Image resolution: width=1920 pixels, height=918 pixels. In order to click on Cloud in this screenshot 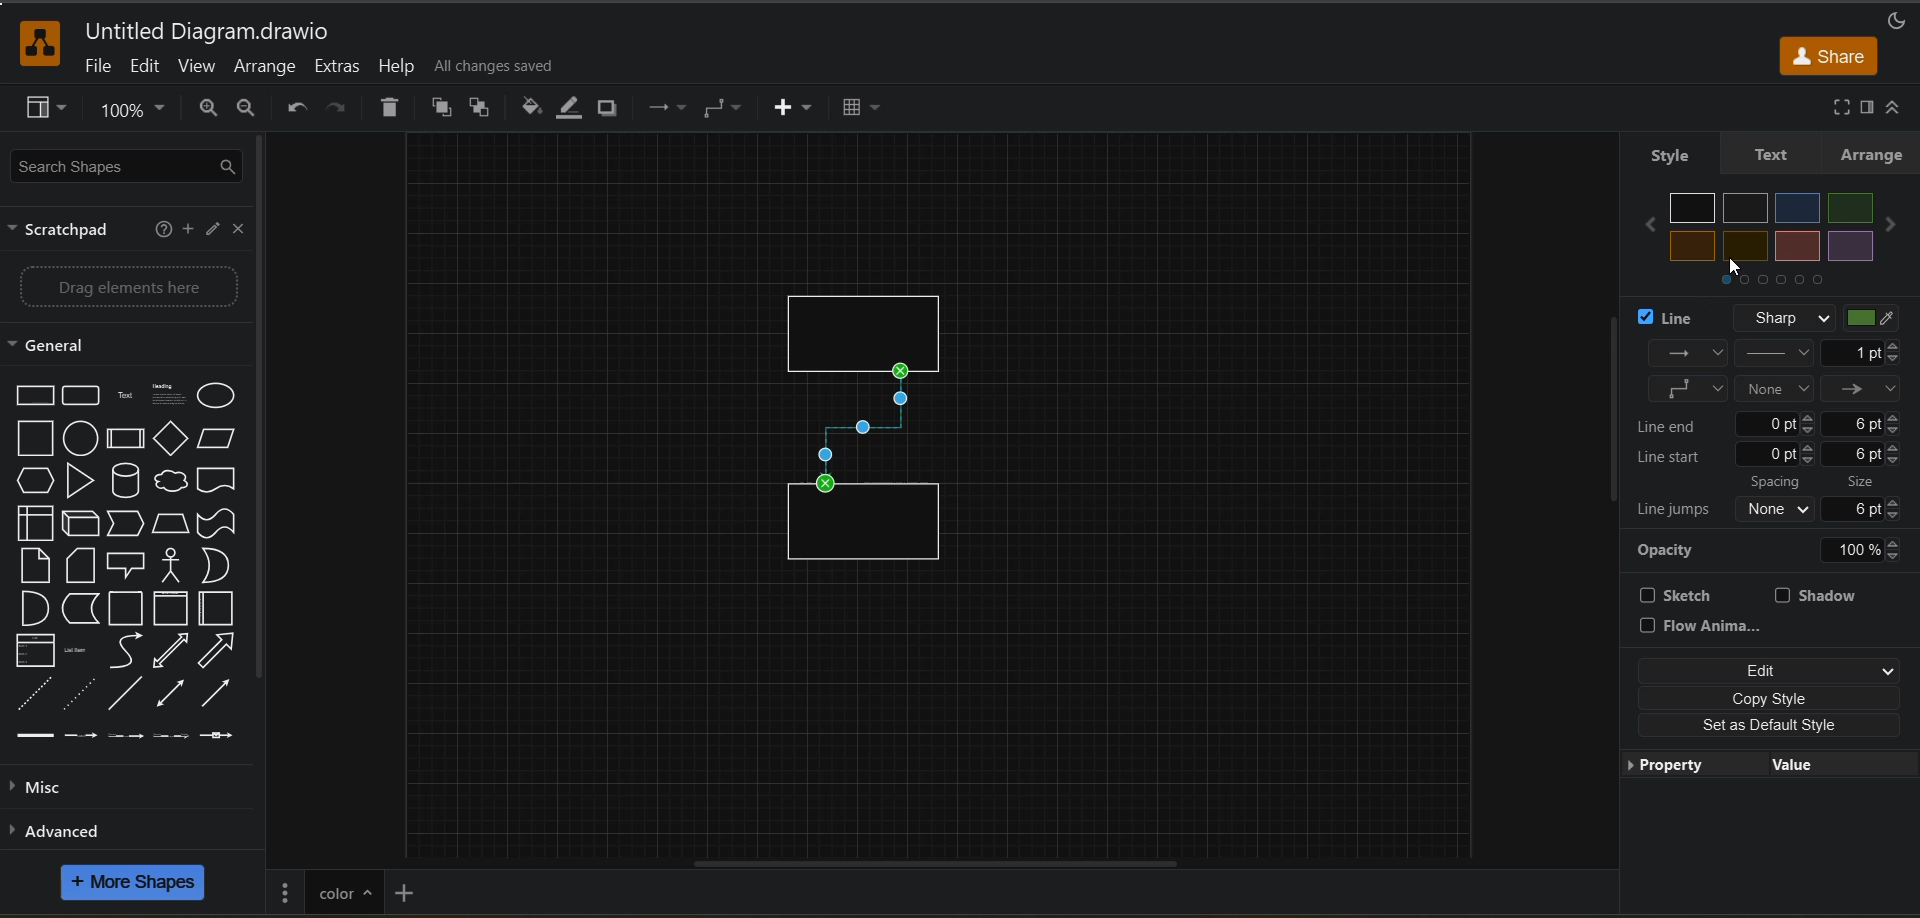, I will do `click(172, 479)`.